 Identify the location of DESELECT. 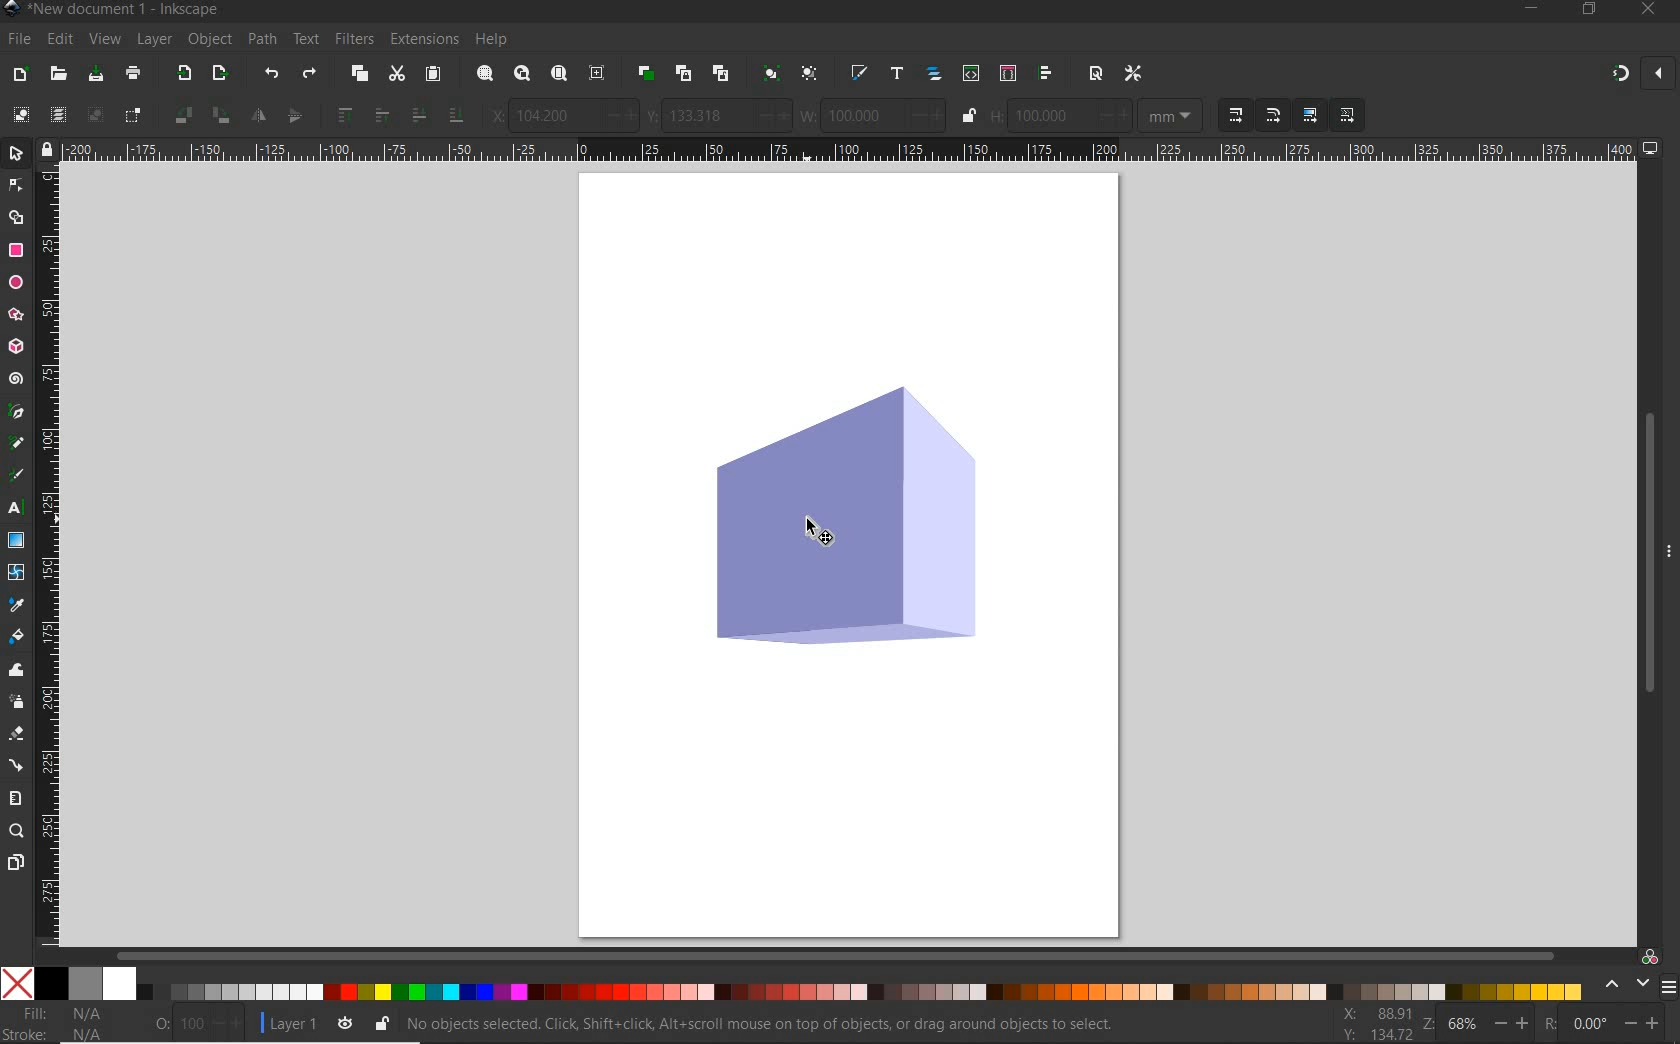
(95, 115).